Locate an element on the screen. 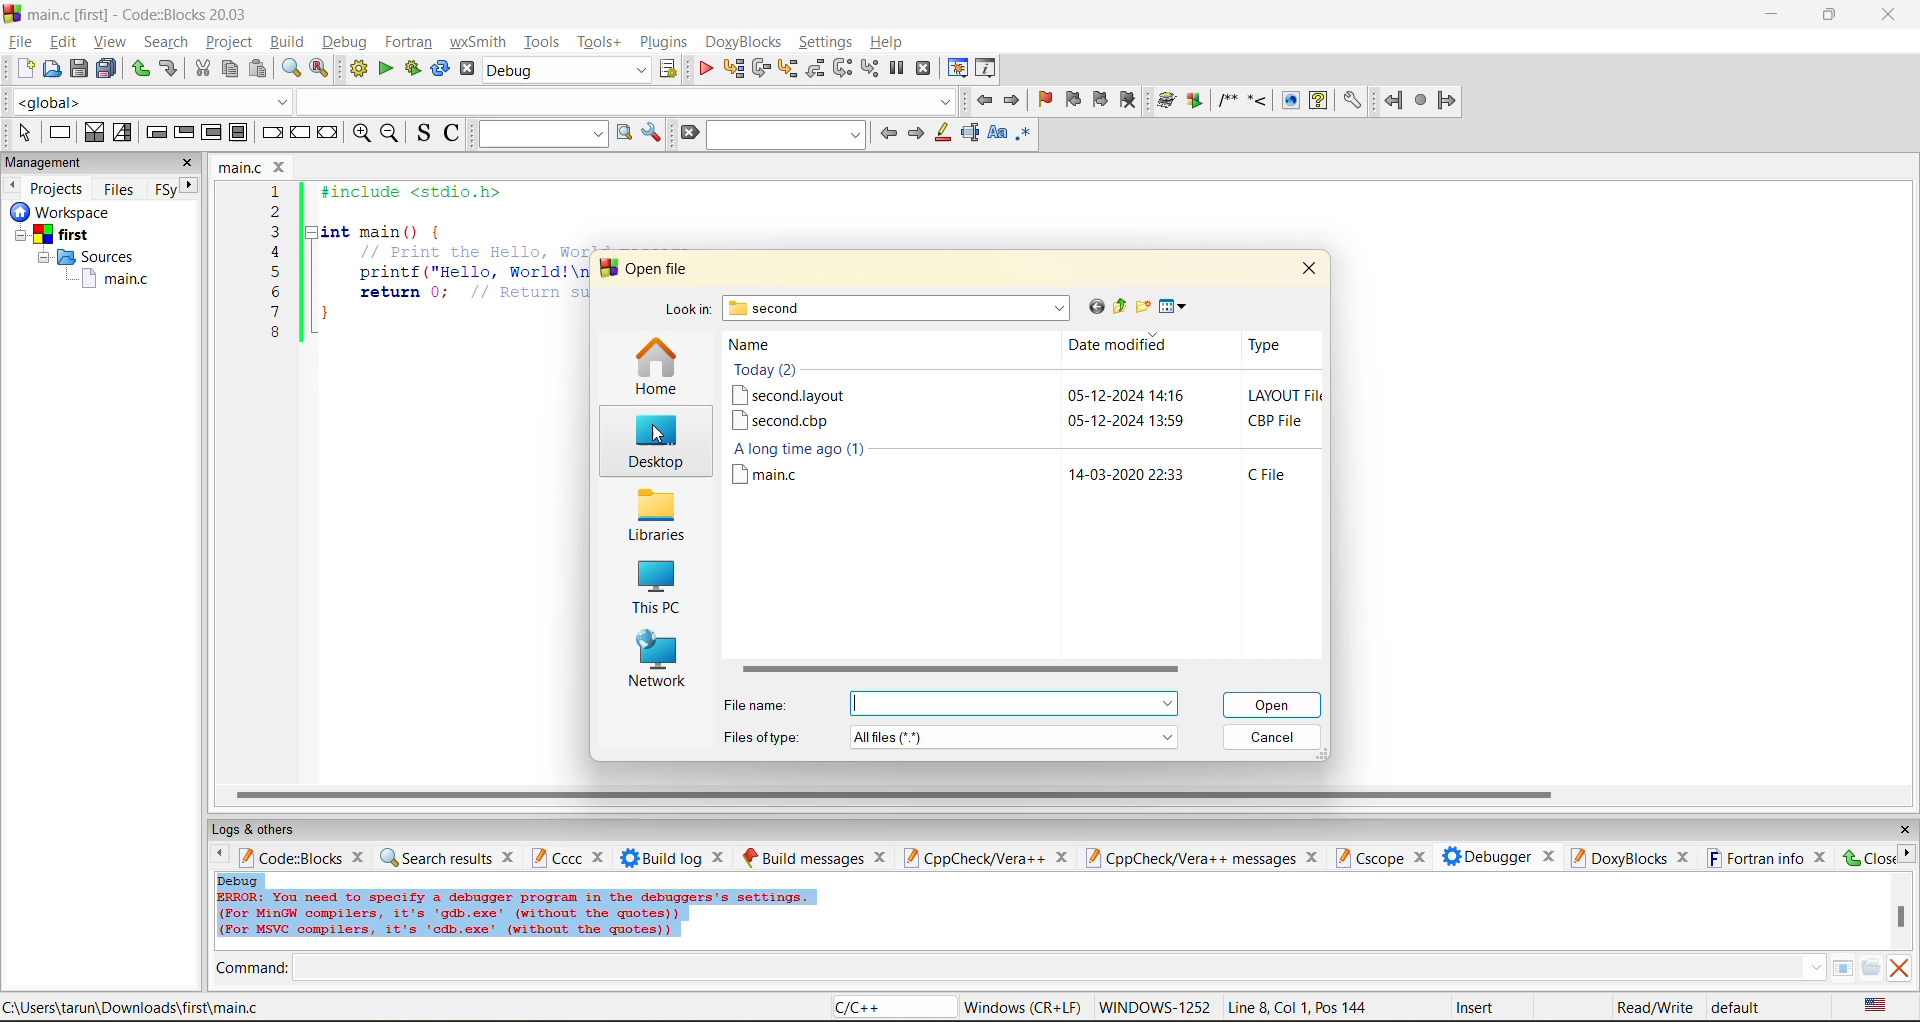 This screenshot has width=1920, height=1022. first project is located at coordinates (55, 235).